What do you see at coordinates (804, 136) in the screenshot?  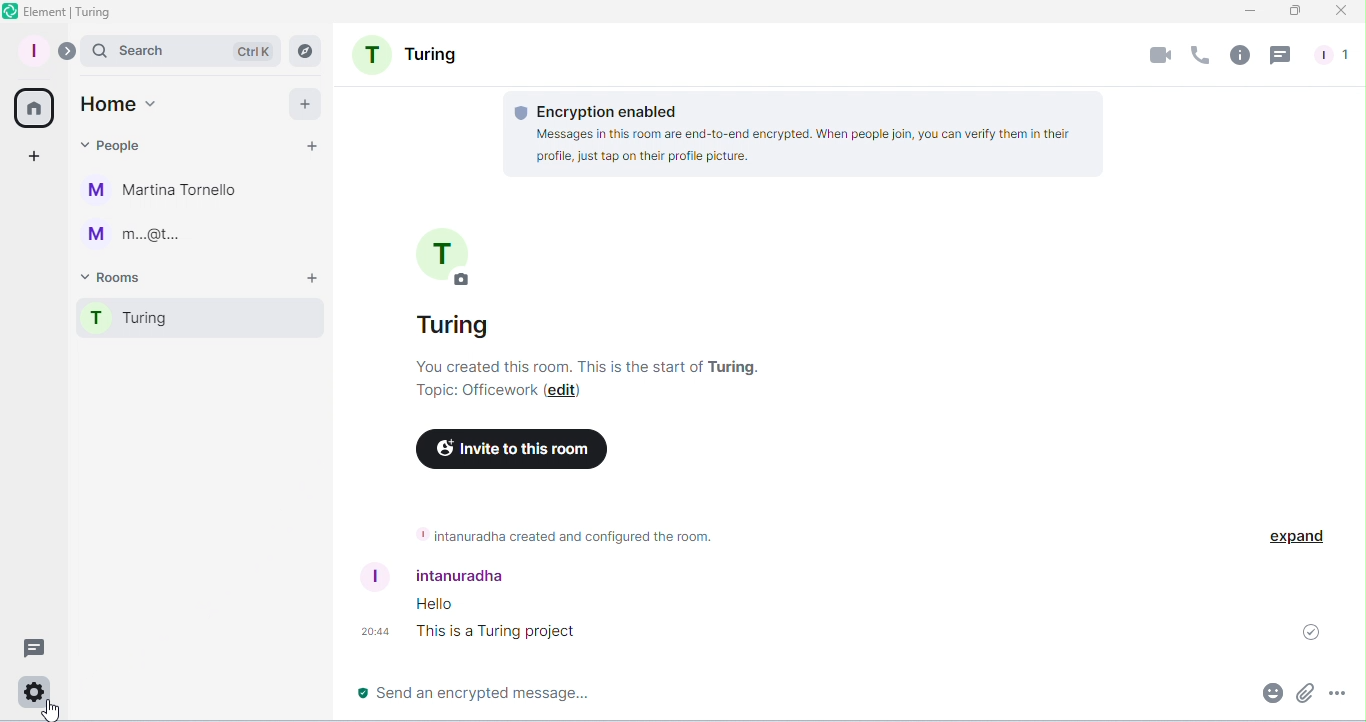 I see `Encryption notification` at bounding box center [804, 136].